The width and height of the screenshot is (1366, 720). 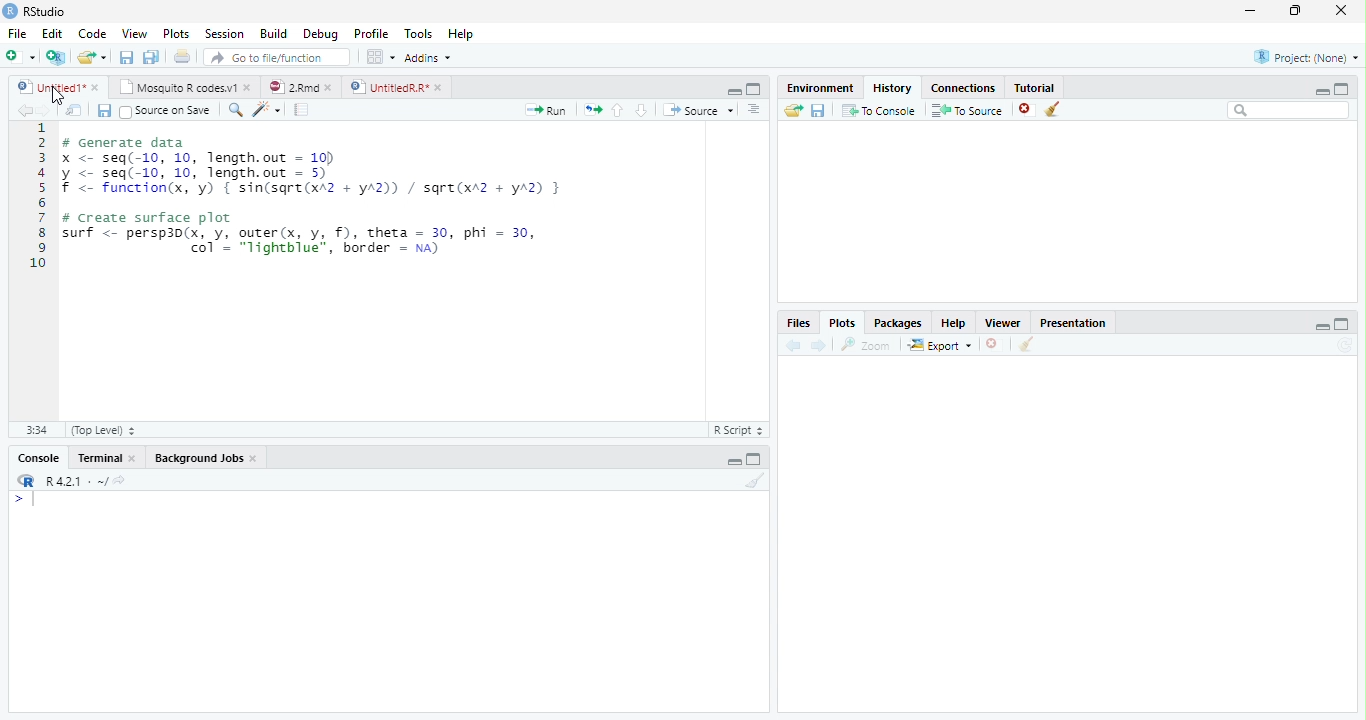 I want to click on Clear console, so click(x=756, y=480).